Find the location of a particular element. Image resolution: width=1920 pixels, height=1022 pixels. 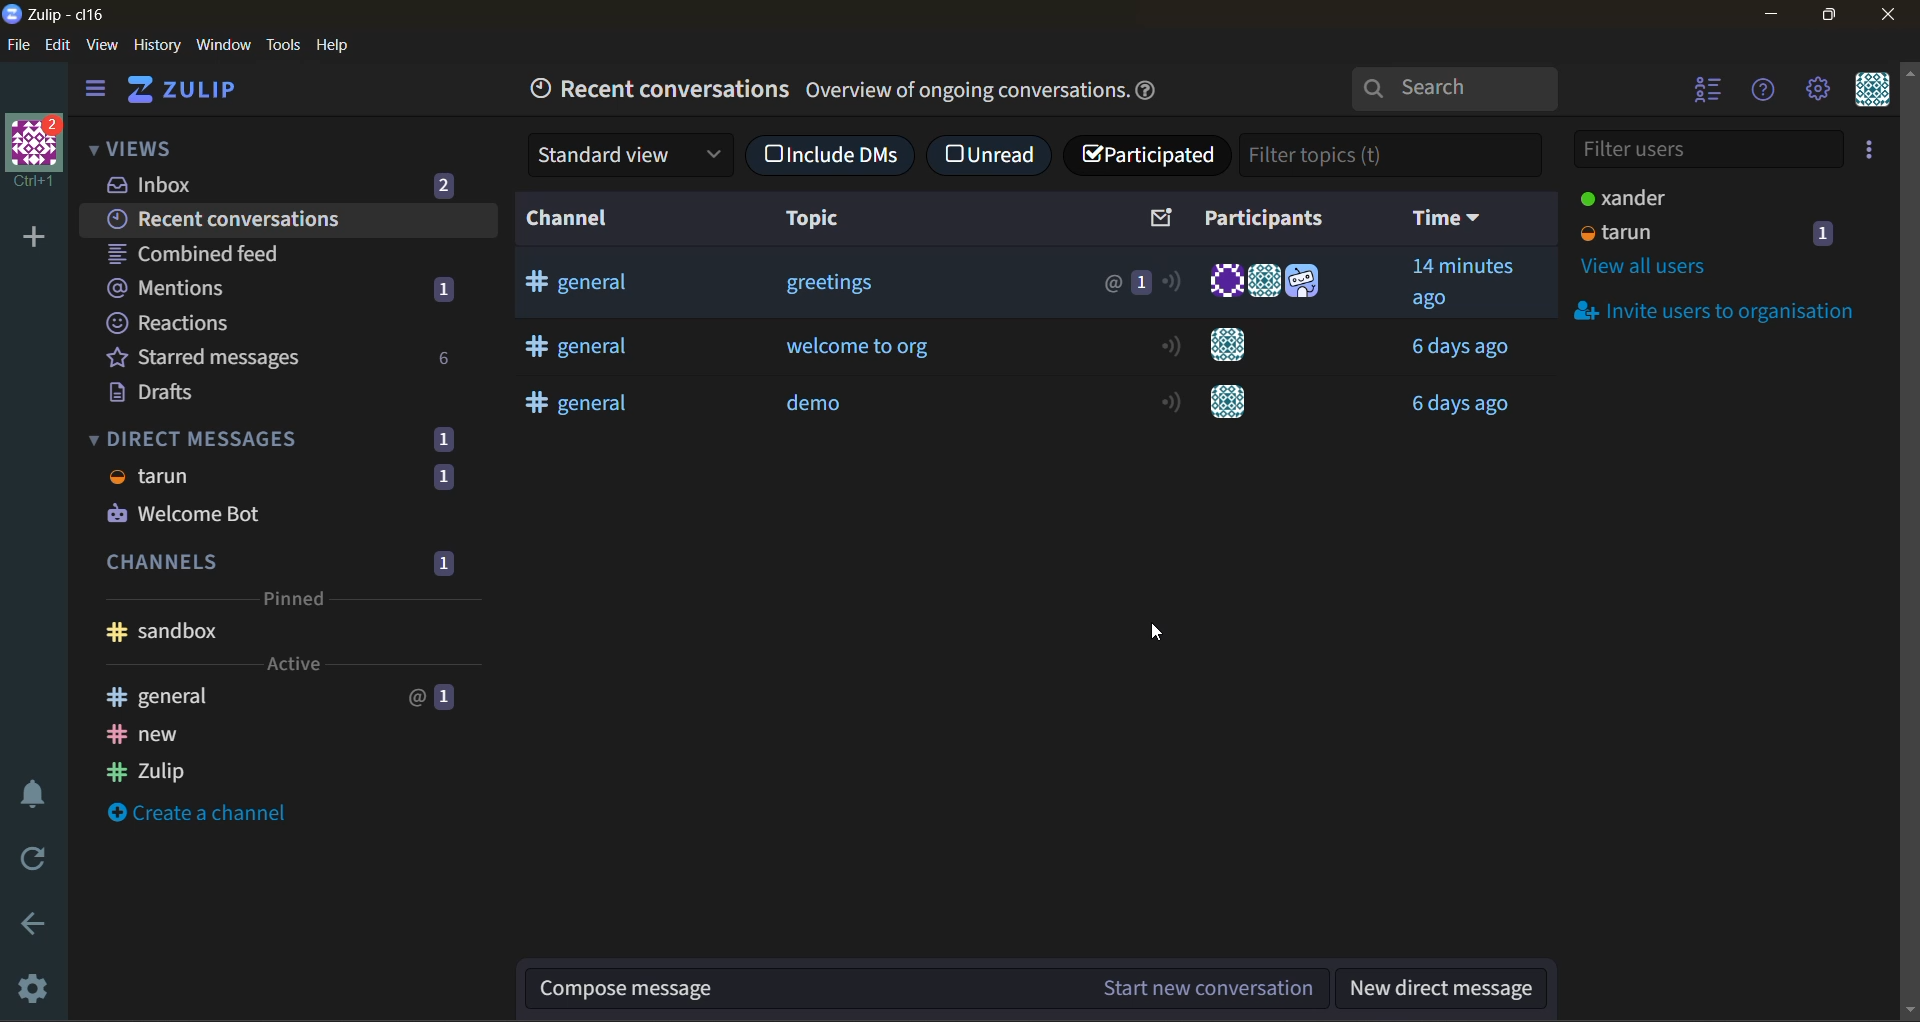

time is located at coordinates (1453, 283).